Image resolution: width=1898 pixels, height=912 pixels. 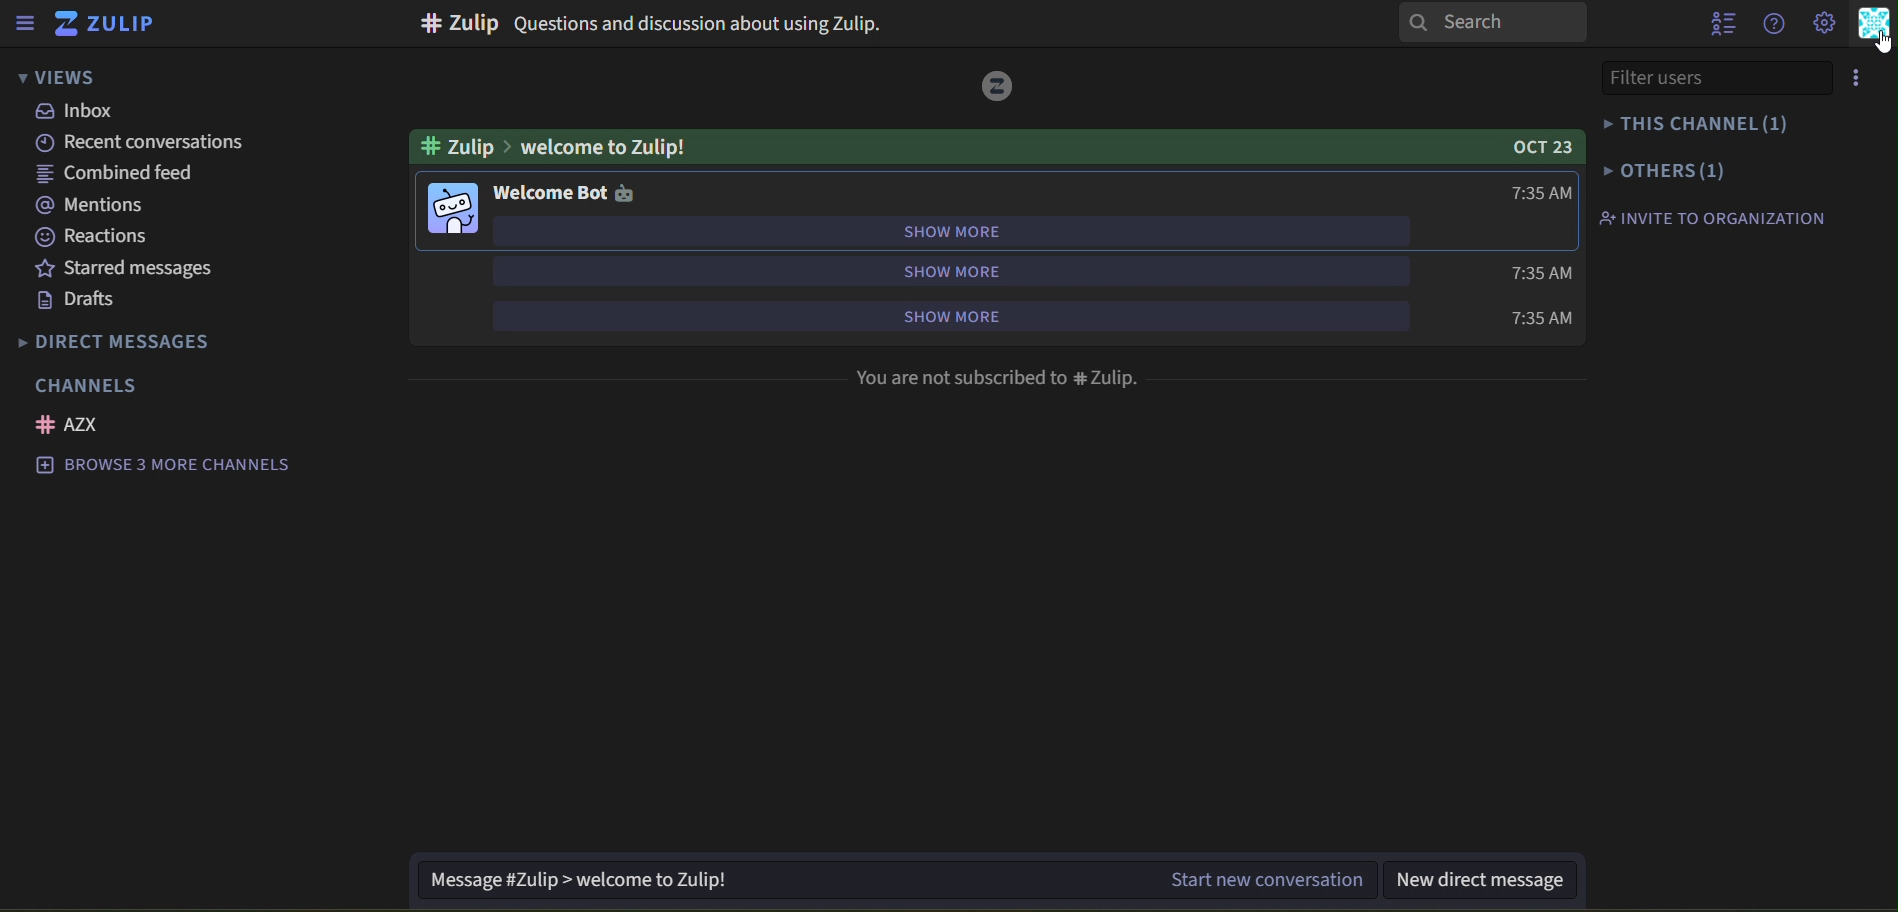 What do you see at coordinates (1824, 23) in the screenshot?
I see `main menu` at bounding box center [1824, 23].